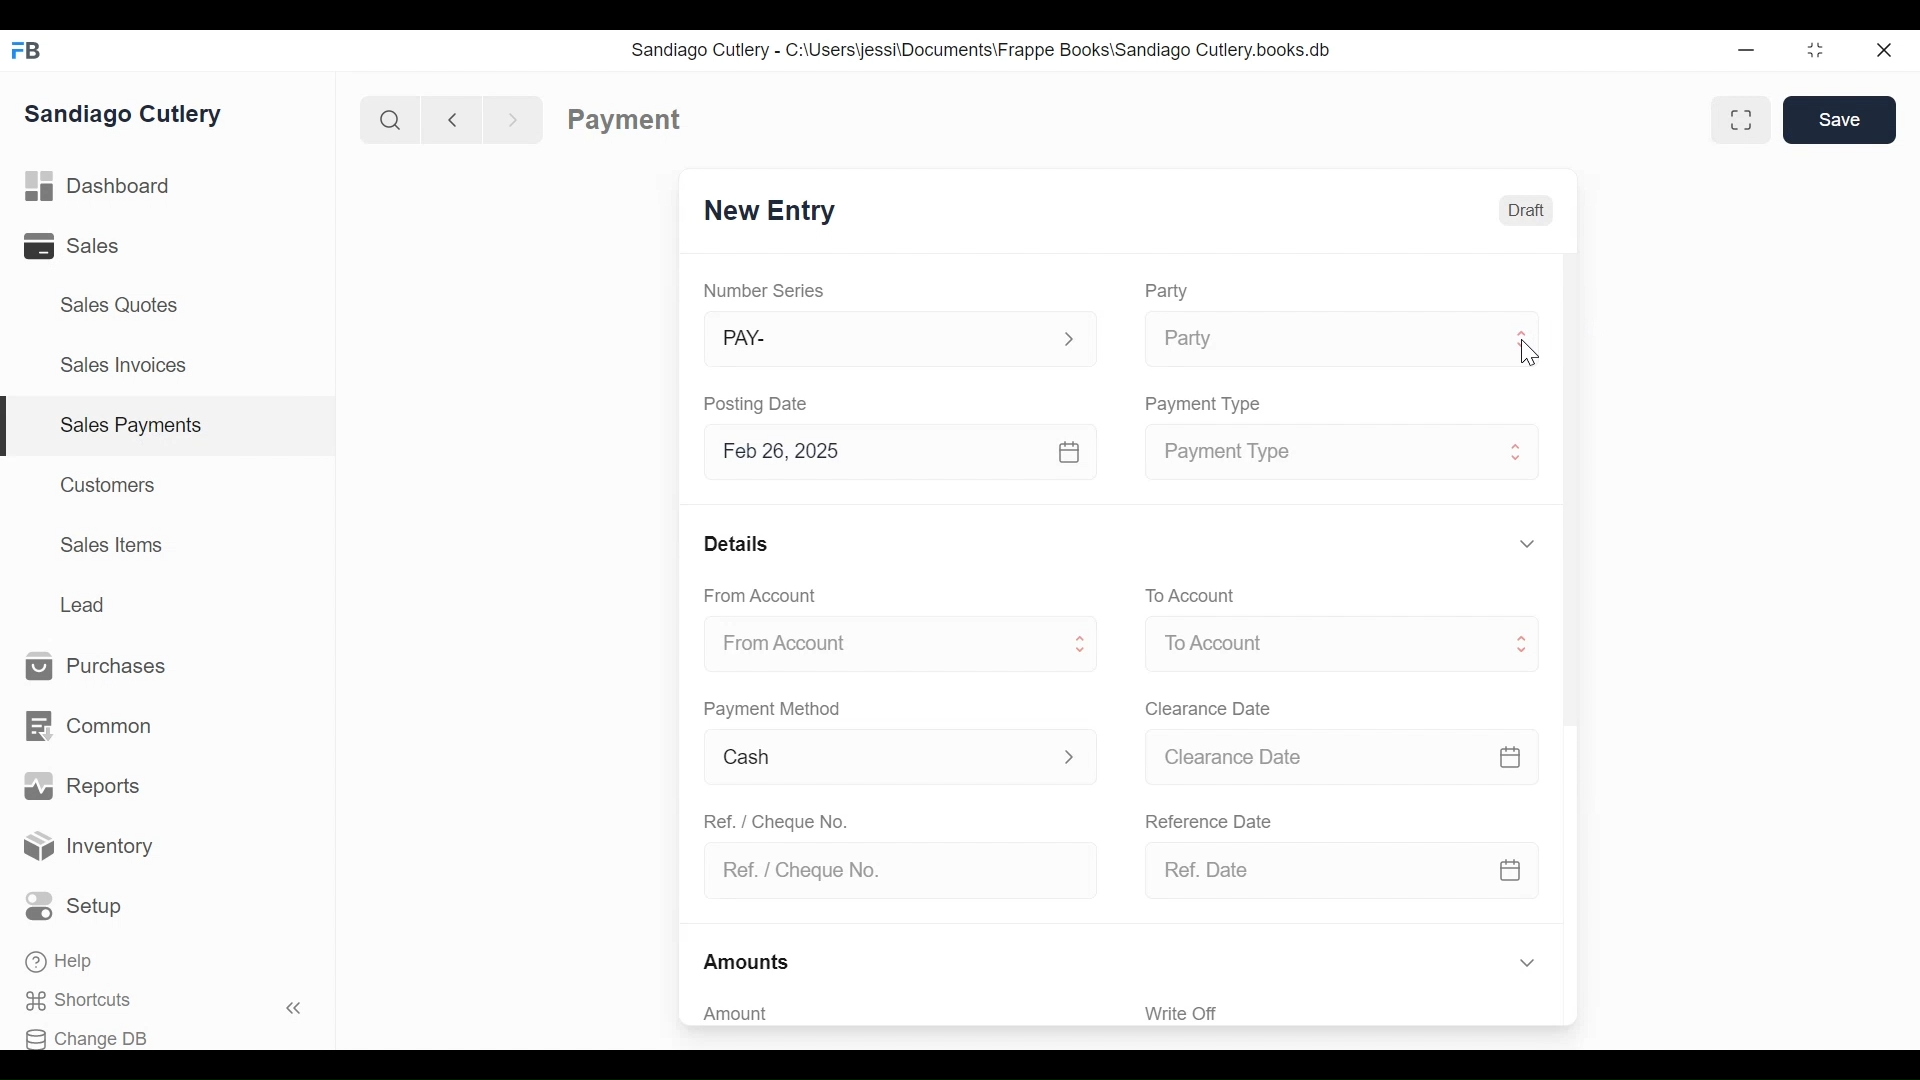 This screenshot has width=1920, height=1080. Describe the element at coordinates (1344, 1013) in the screenshot. I see `‘Write Off` at that location.